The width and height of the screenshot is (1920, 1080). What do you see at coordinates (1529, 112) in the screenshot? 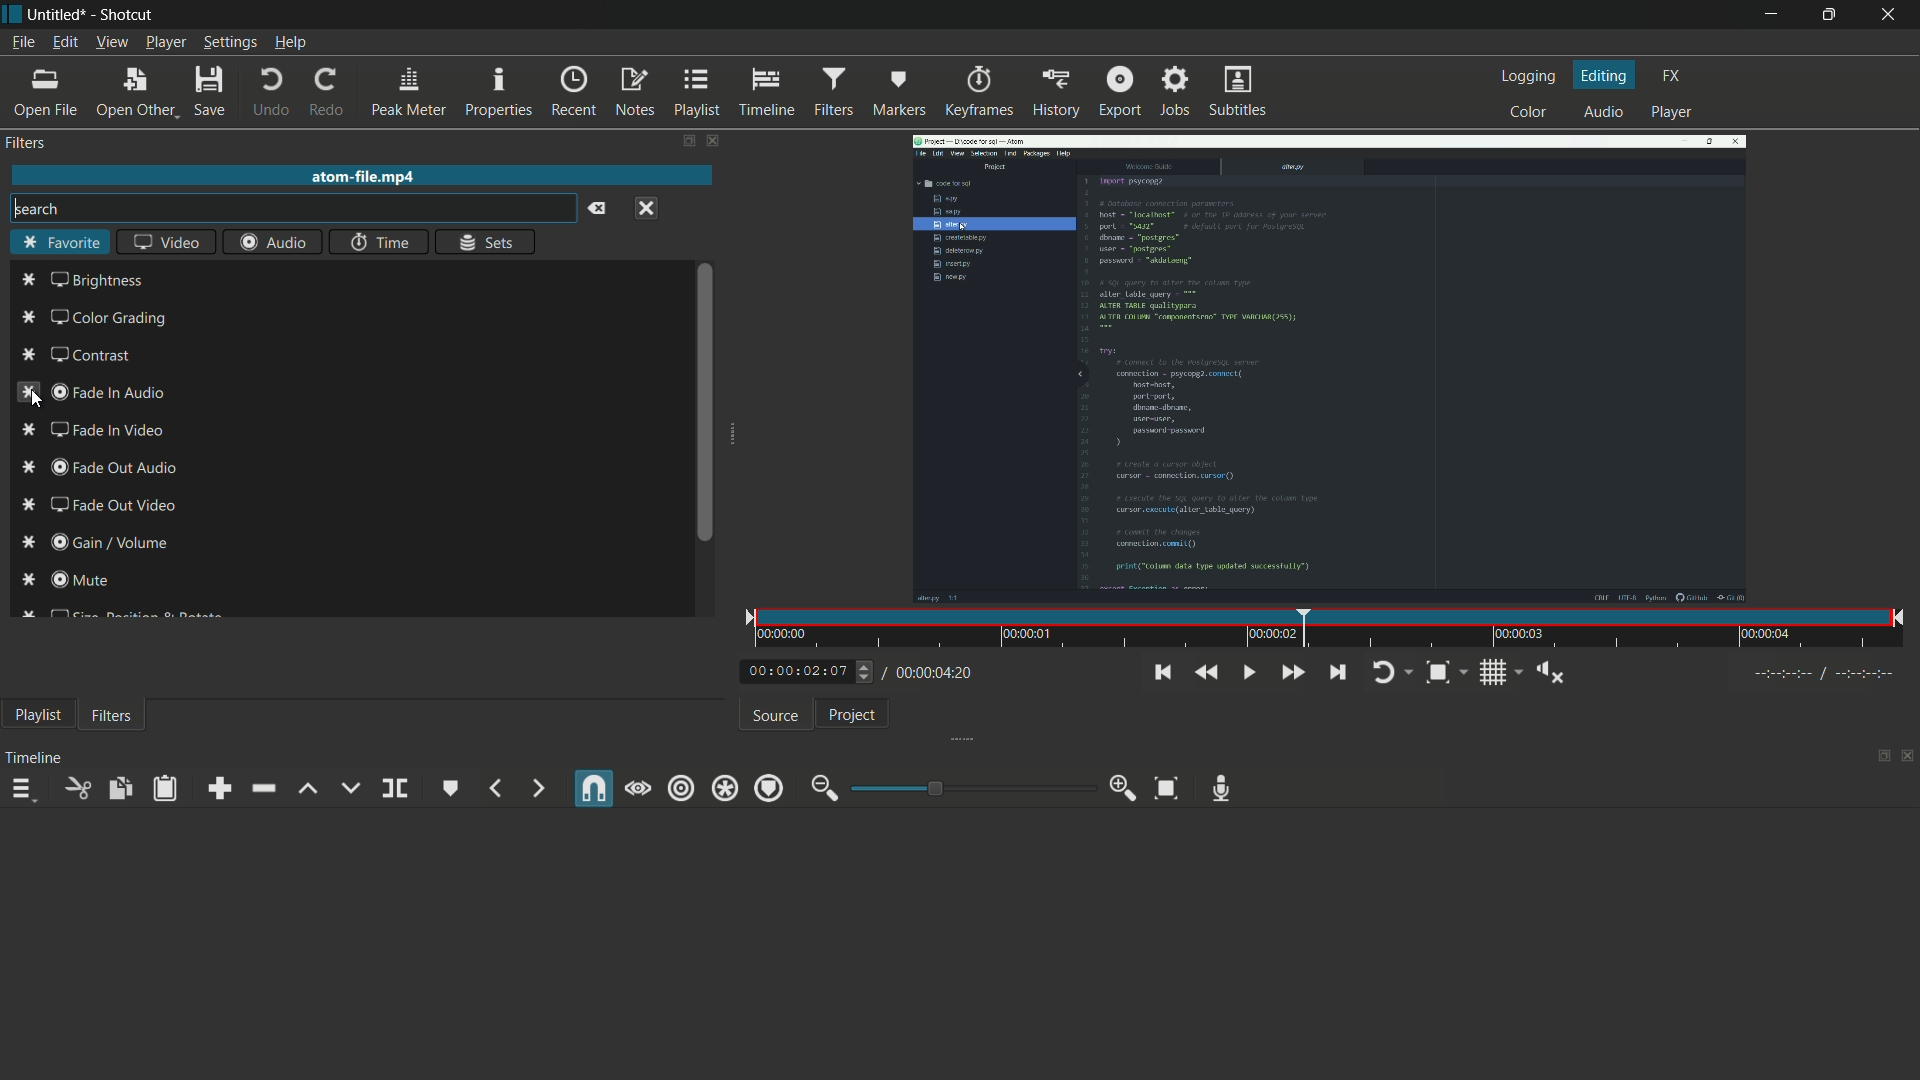
I see `color` at bounding box center [1529, 112].